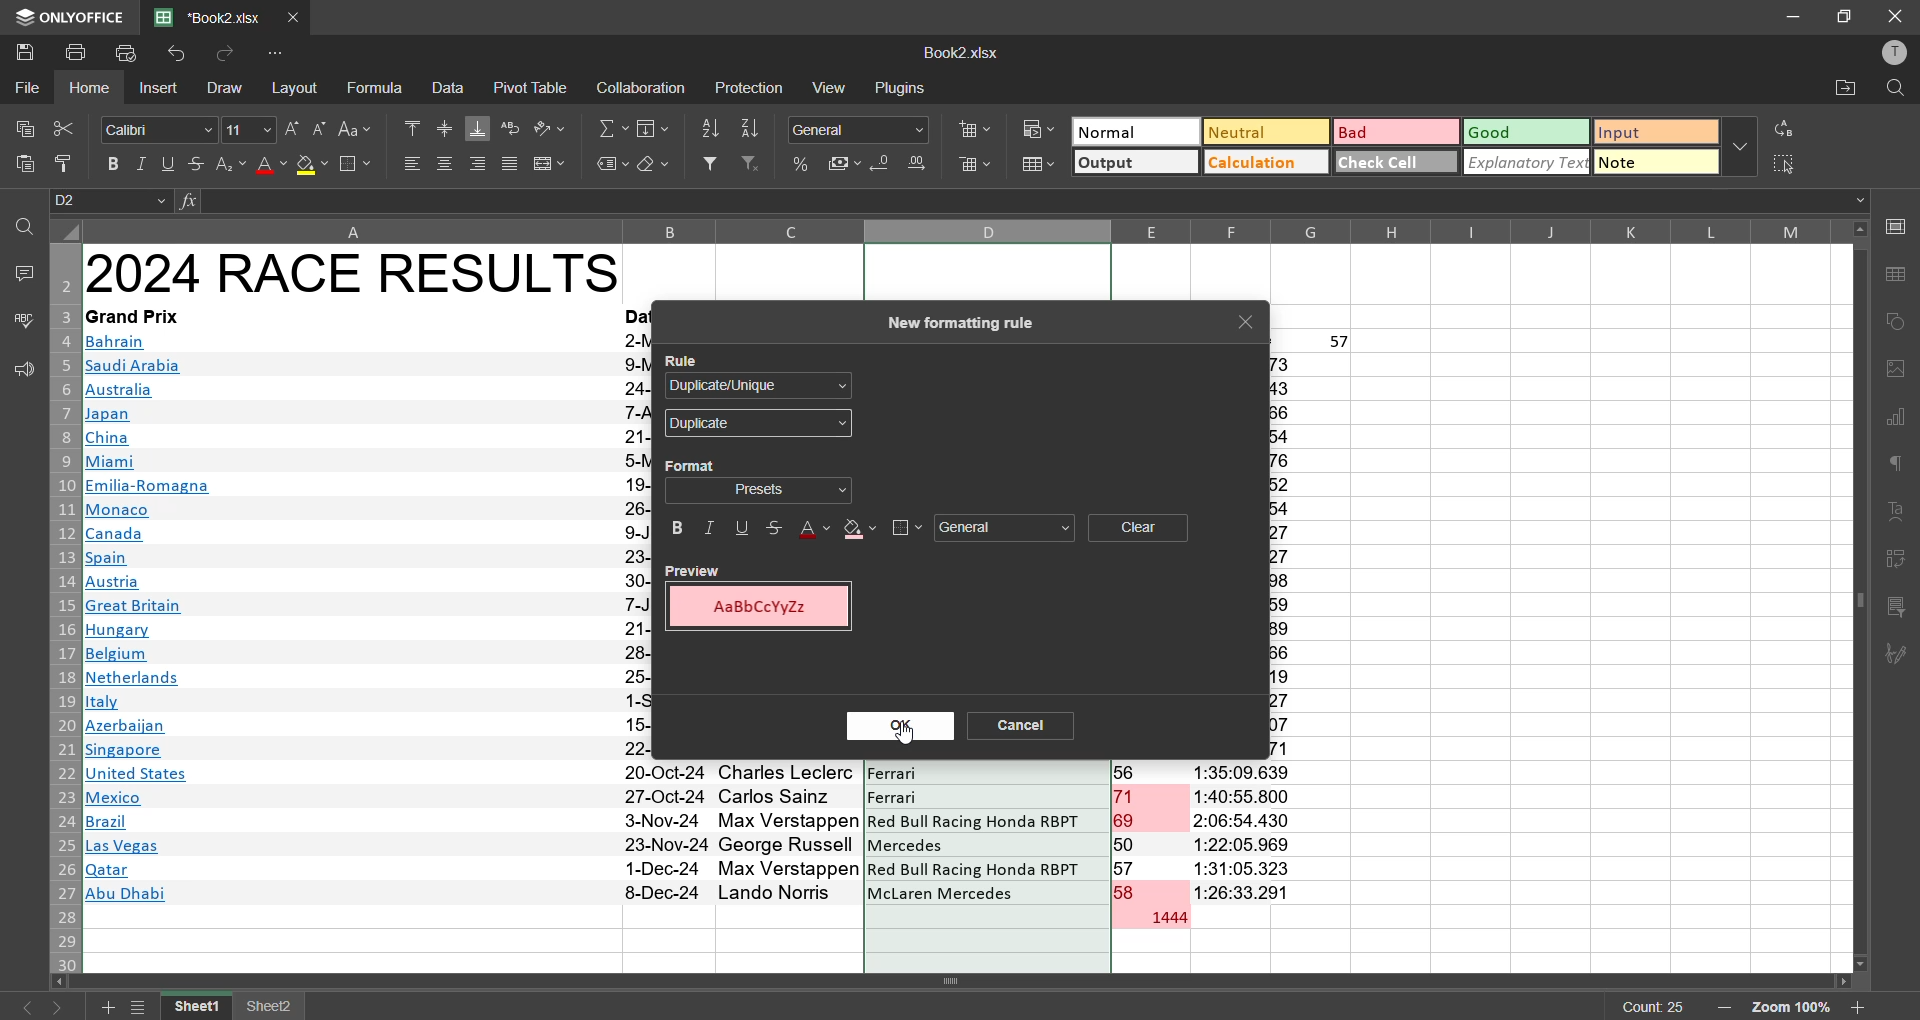  I want to click on copy style, so click(71, 164).